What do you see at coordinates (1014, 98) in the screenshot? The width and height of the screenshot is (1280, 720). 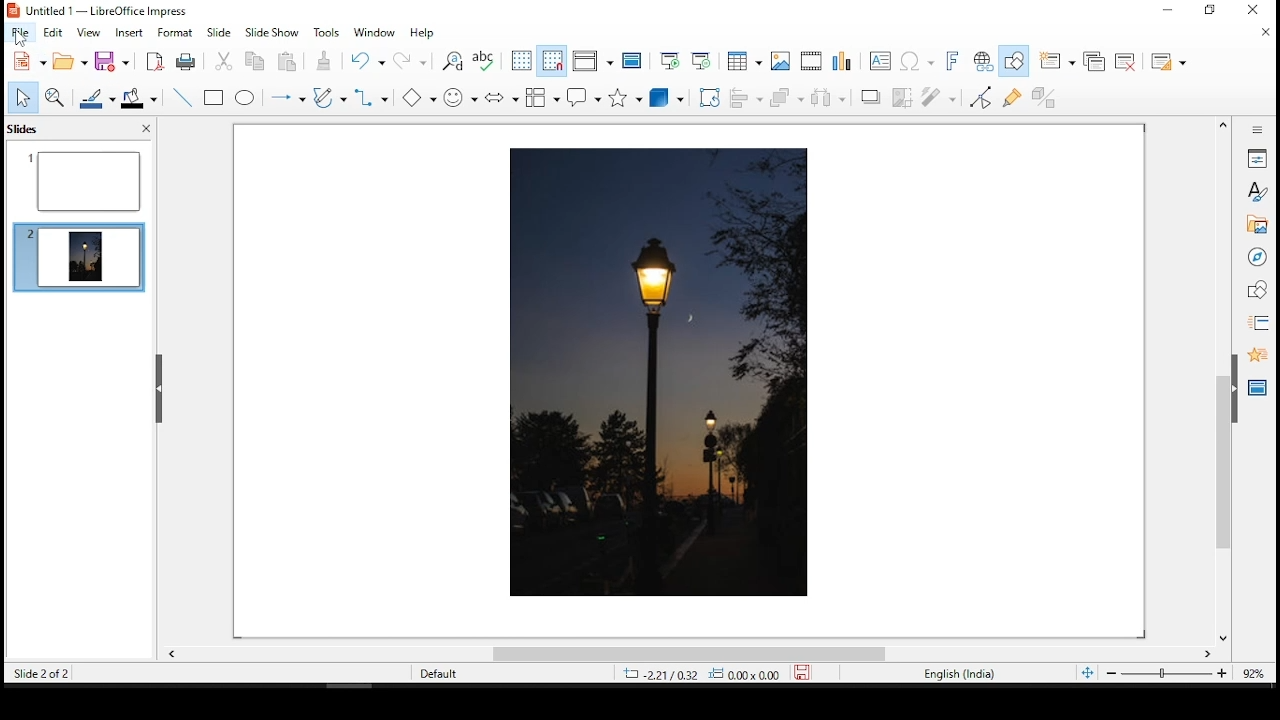 I see `show gluepoint functions` at bounding box center [1014, 98].